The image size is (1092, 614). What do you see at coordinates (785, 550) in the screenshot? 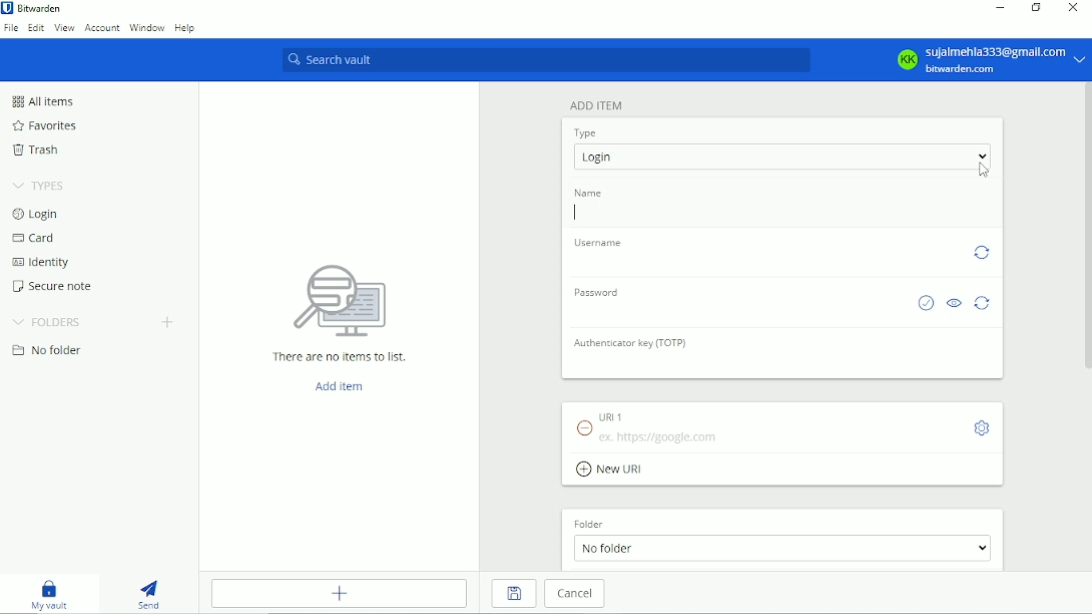
I see `No folder` at bounding box center [785, 550].